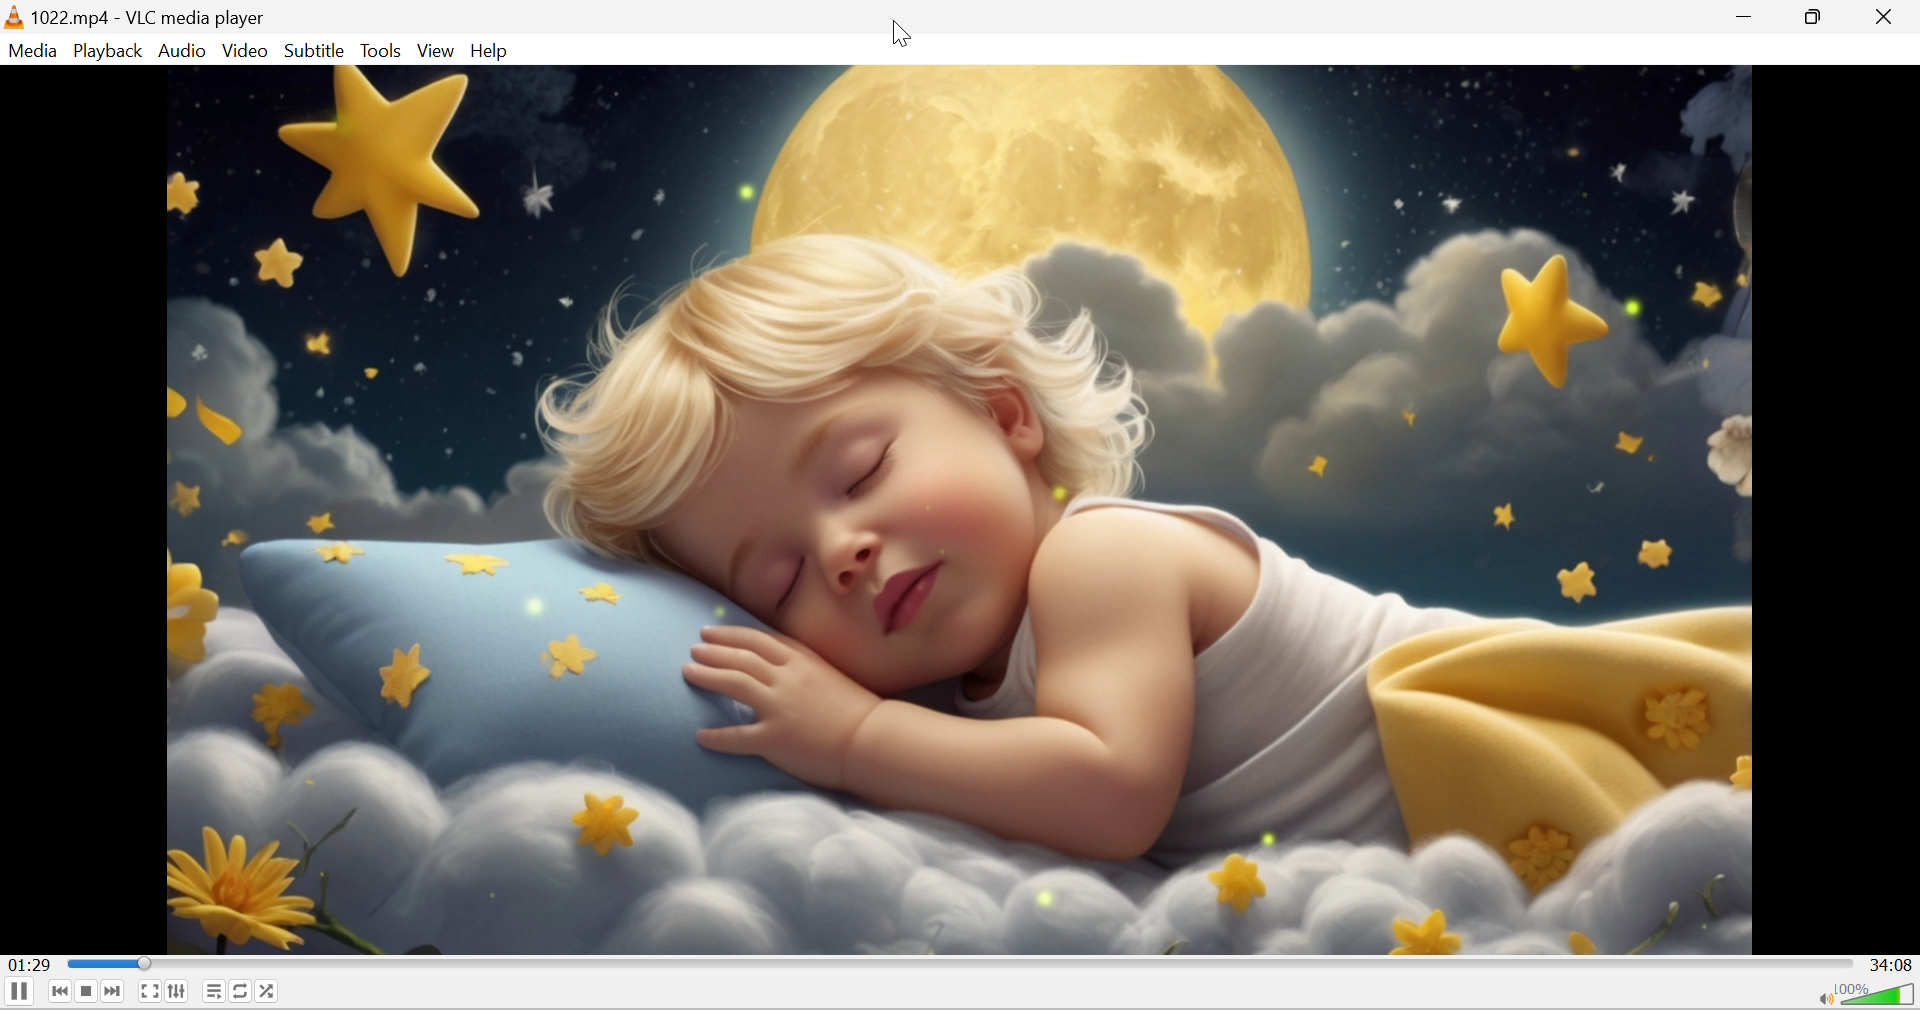 The image size is (1920, 1010). What do you see at coordinates (380, 51) in the screenshot?
I see `Tools` at bounding box center [380, 51].